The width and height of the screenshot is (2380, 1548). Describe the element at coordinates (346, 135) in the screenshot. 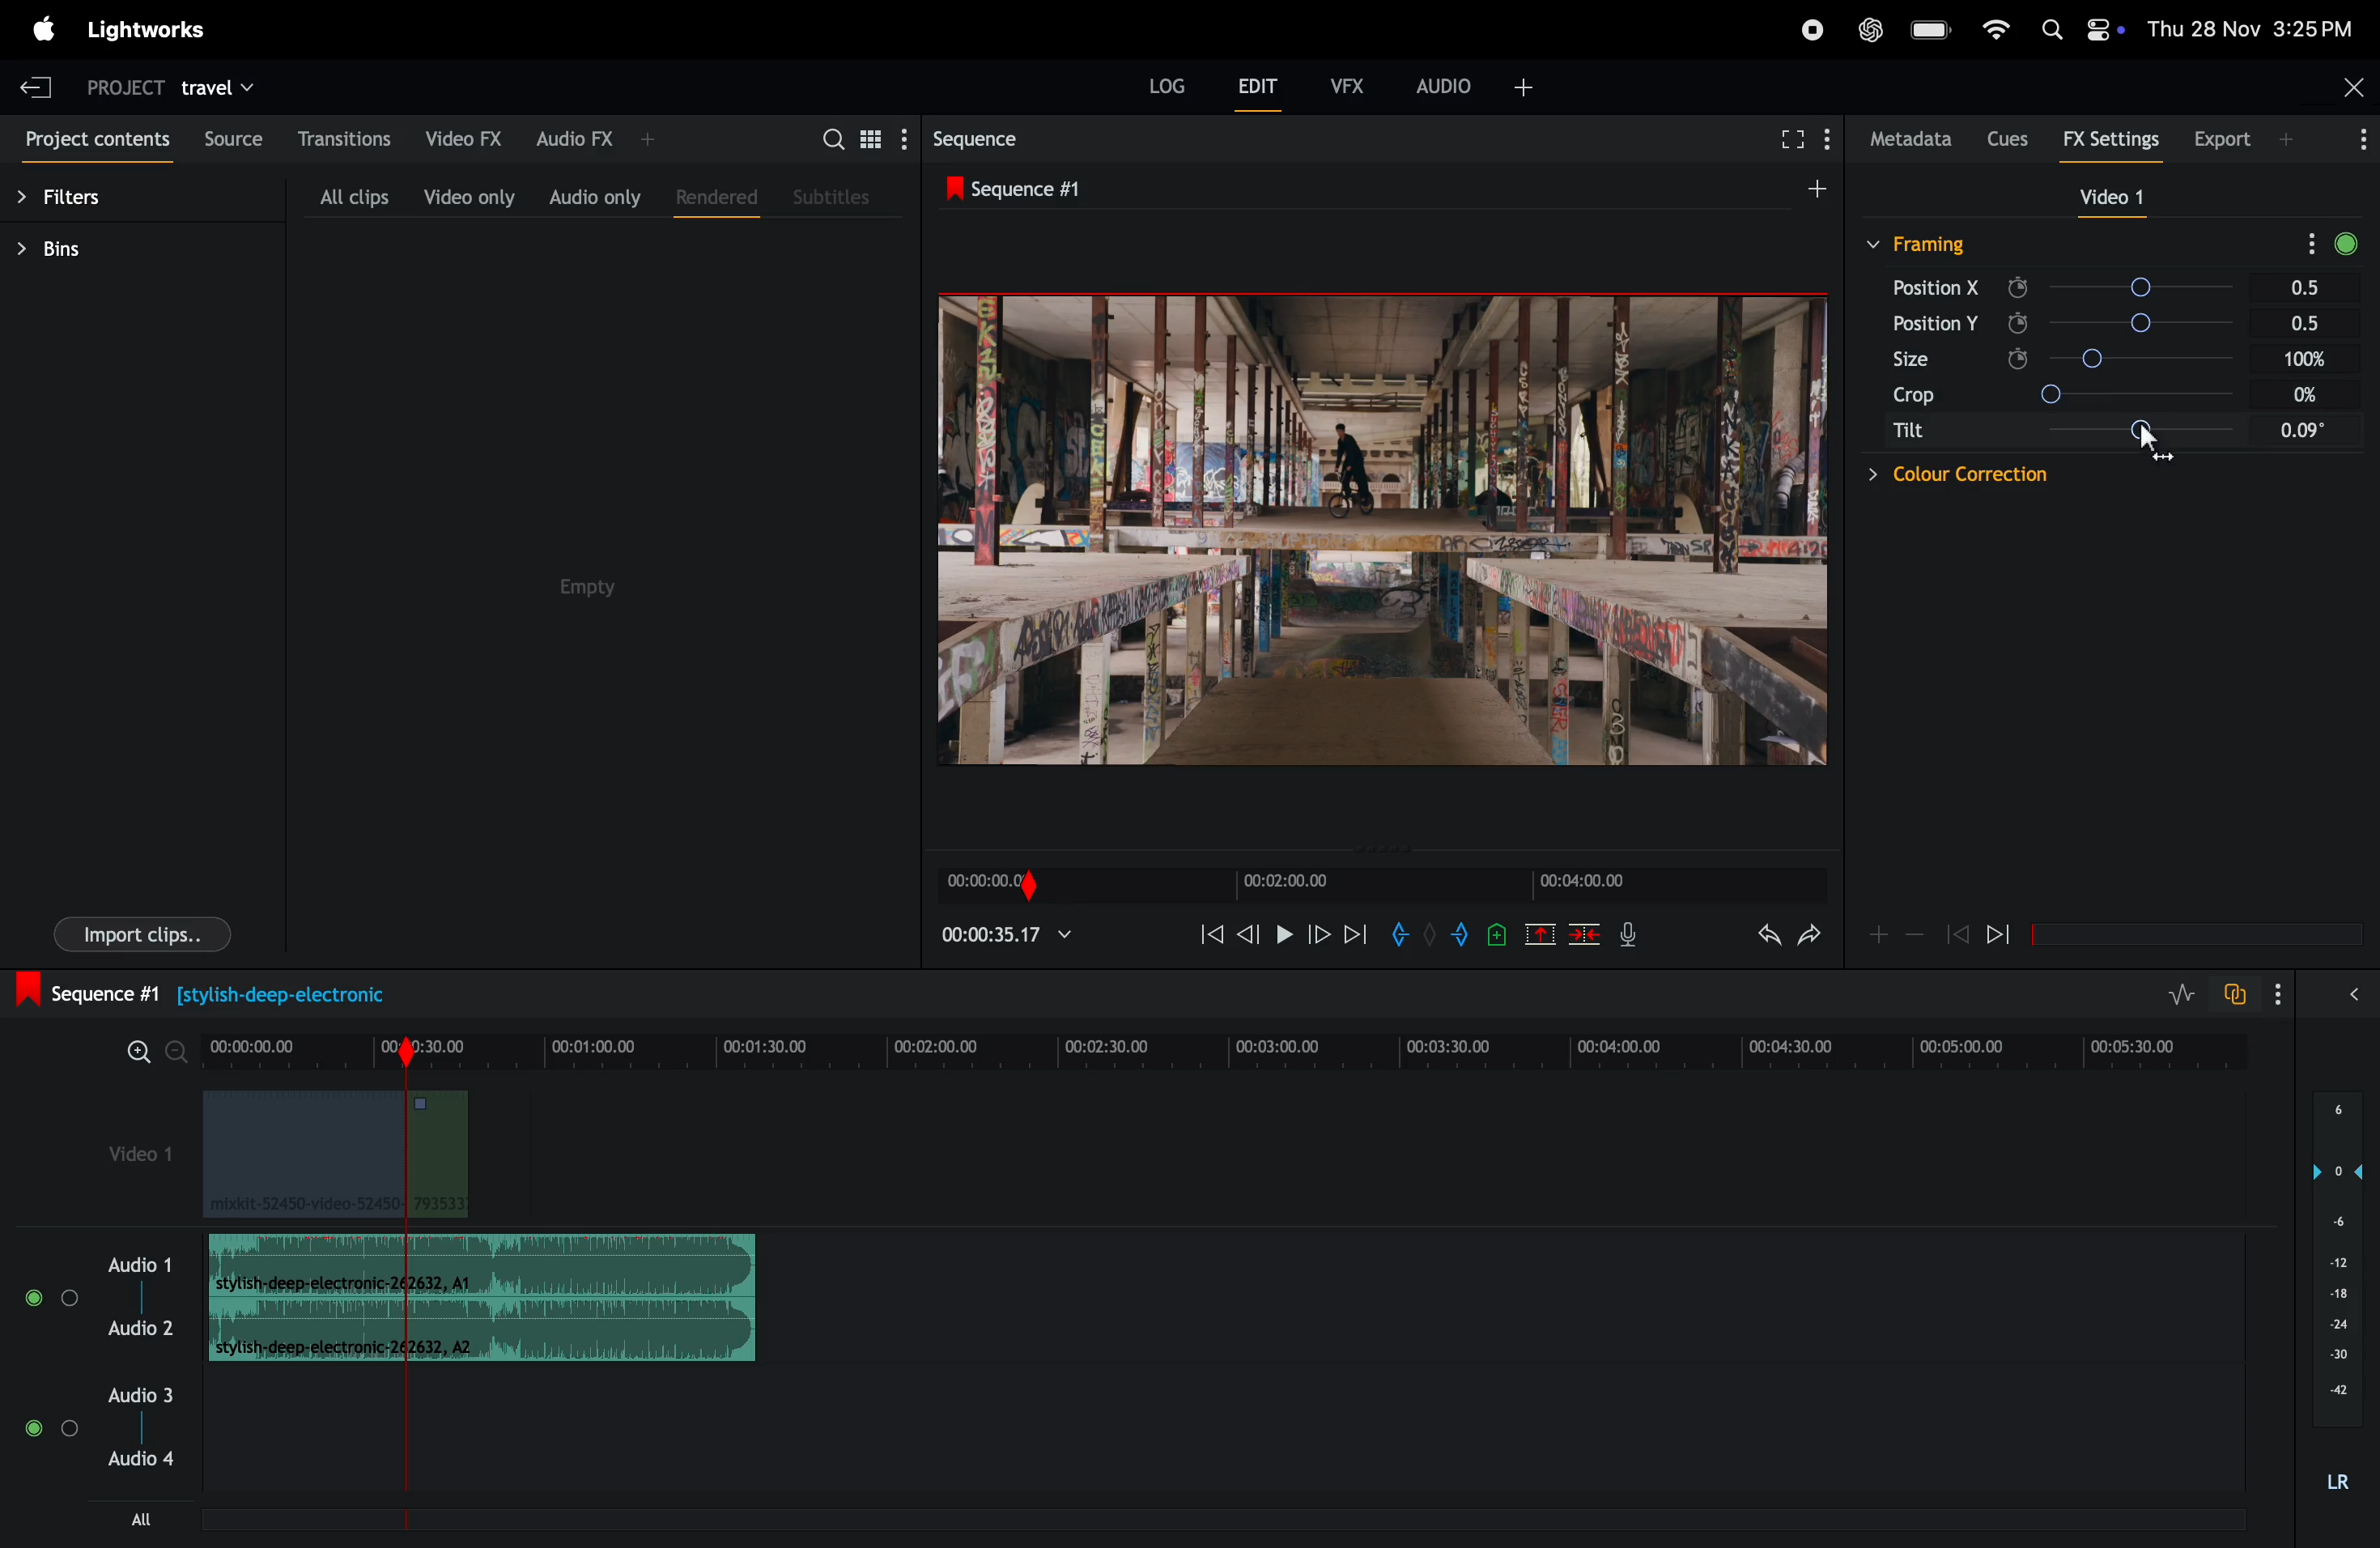

I see `transactions` at that location.